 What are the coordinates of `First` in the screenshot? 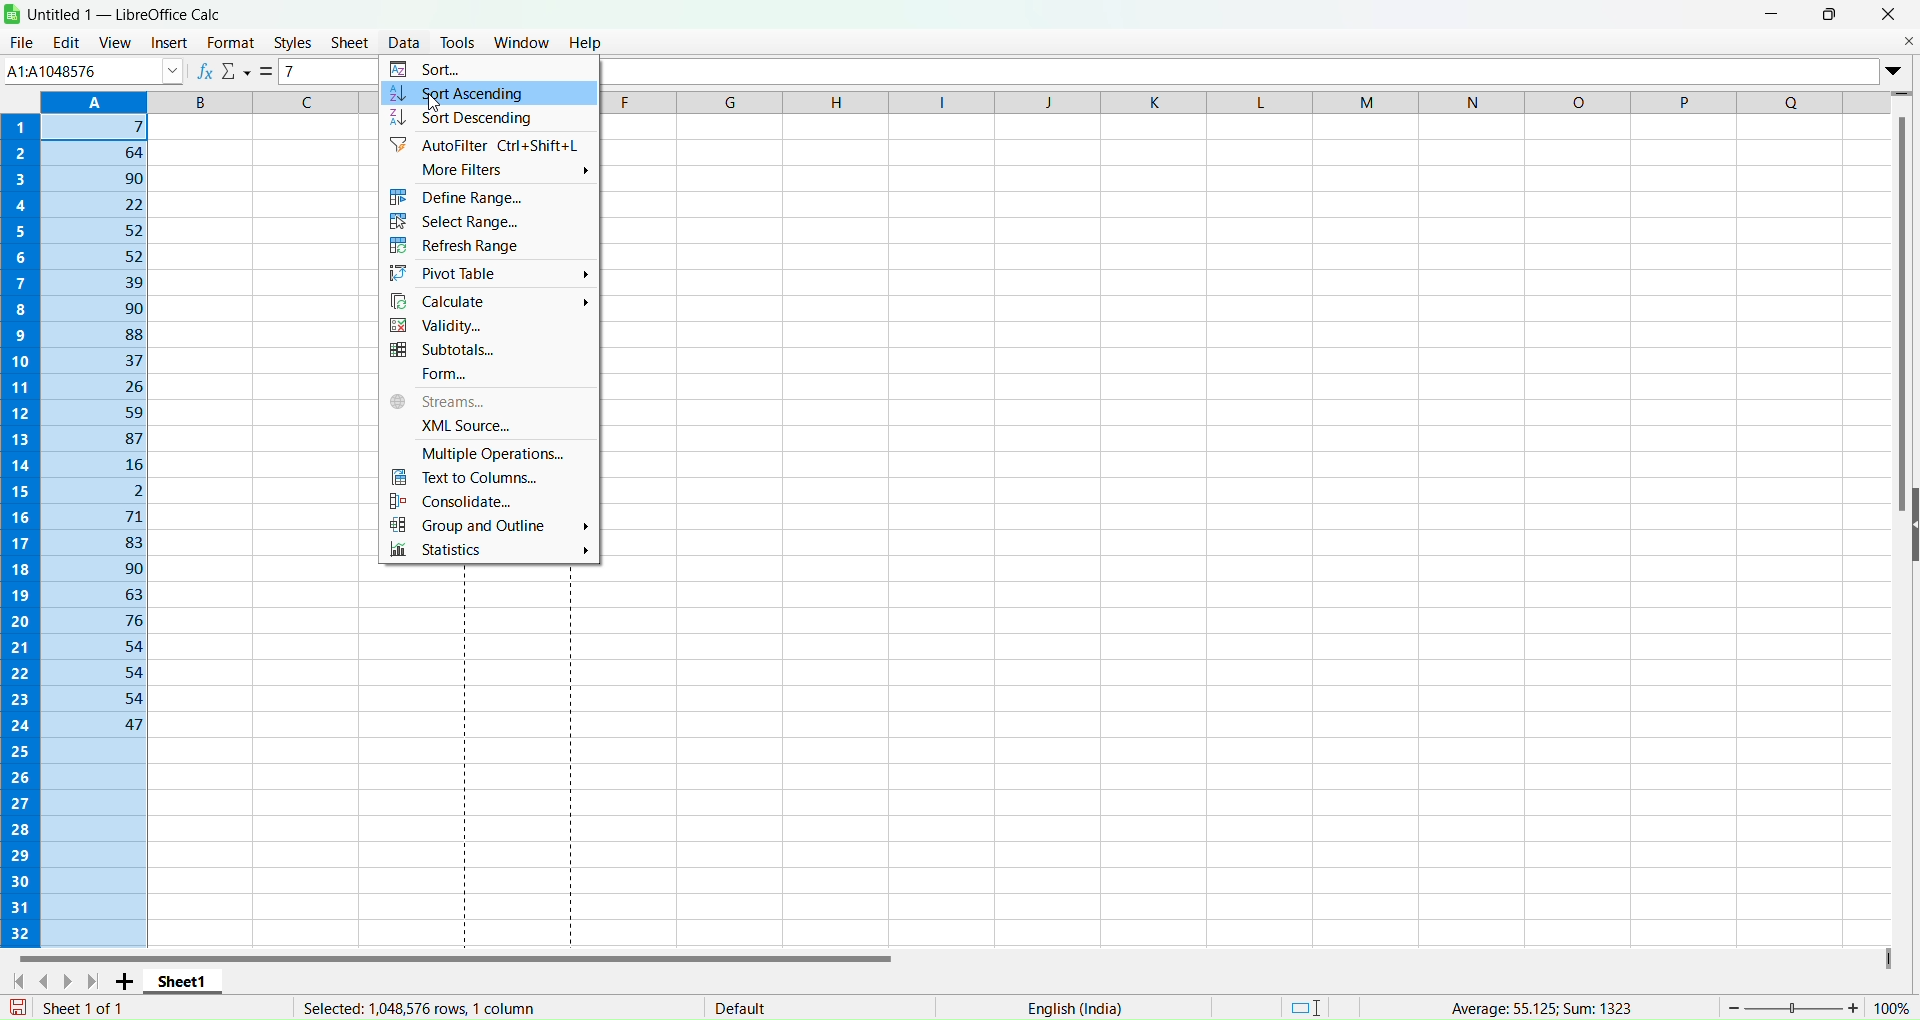 It's located at (19, 981).